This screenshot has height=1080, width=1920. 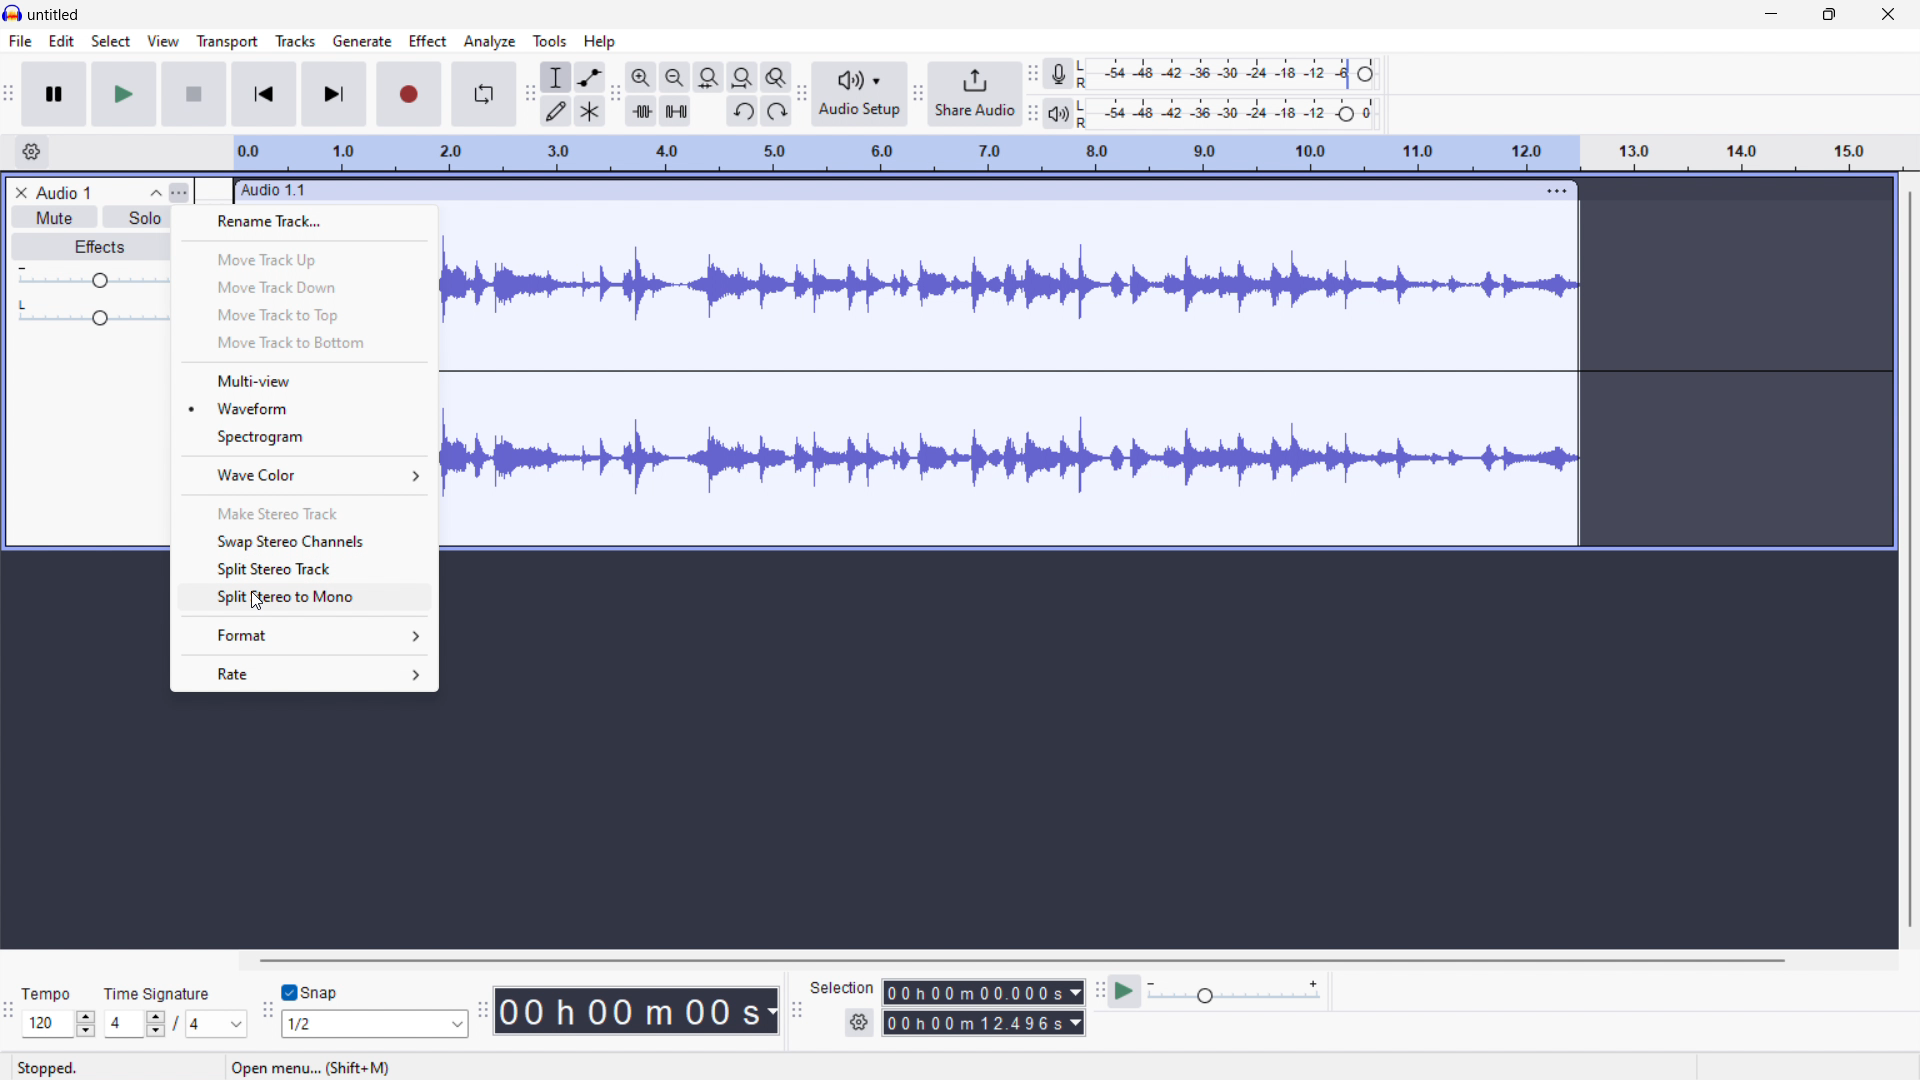 I want to click on share audio, so click(x=974, y=94).